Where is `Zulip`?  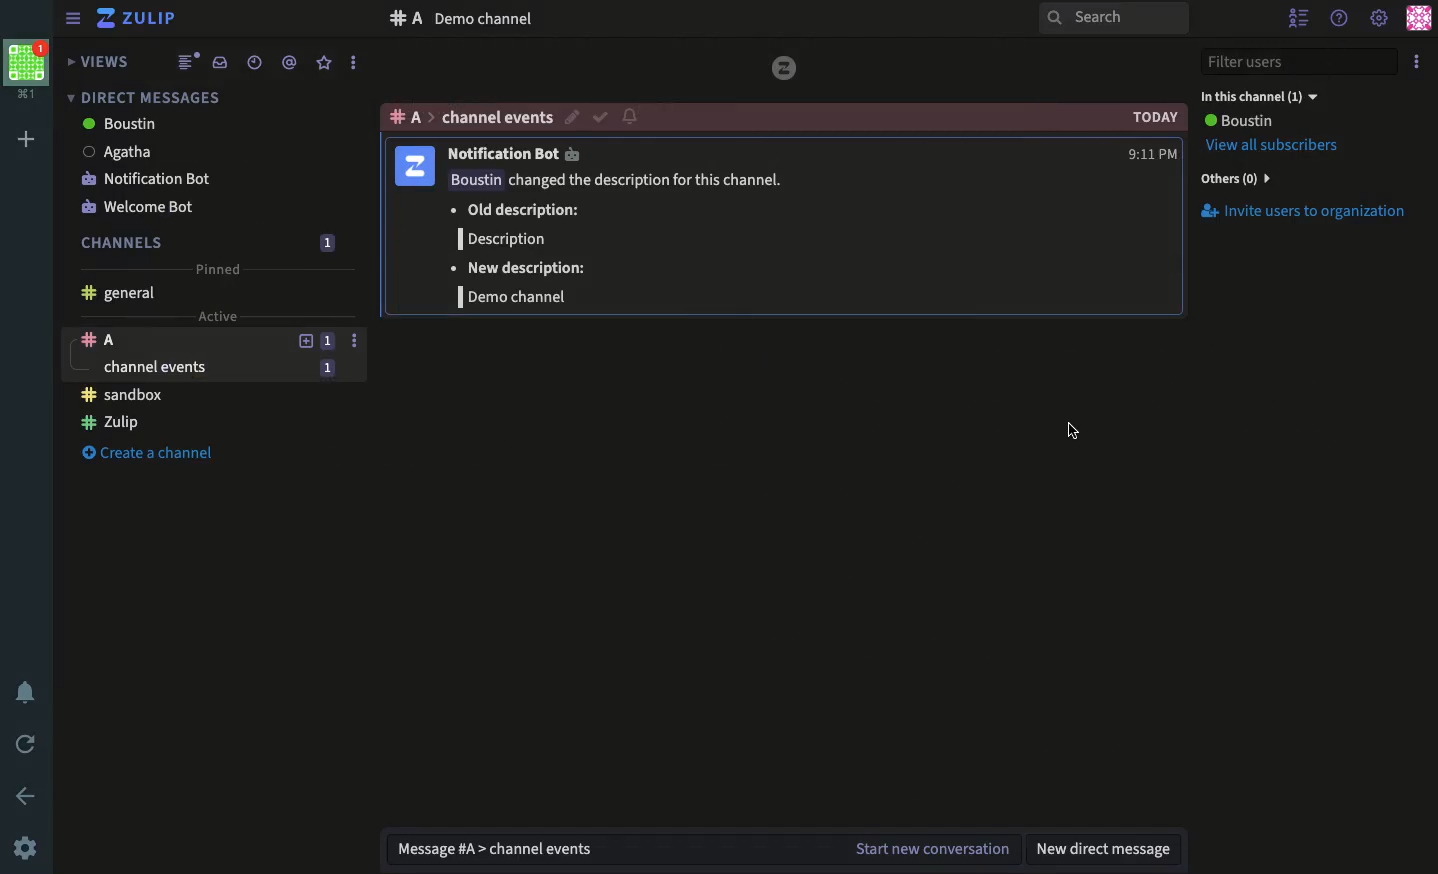
Zulip is located at coordinates (114, 420).